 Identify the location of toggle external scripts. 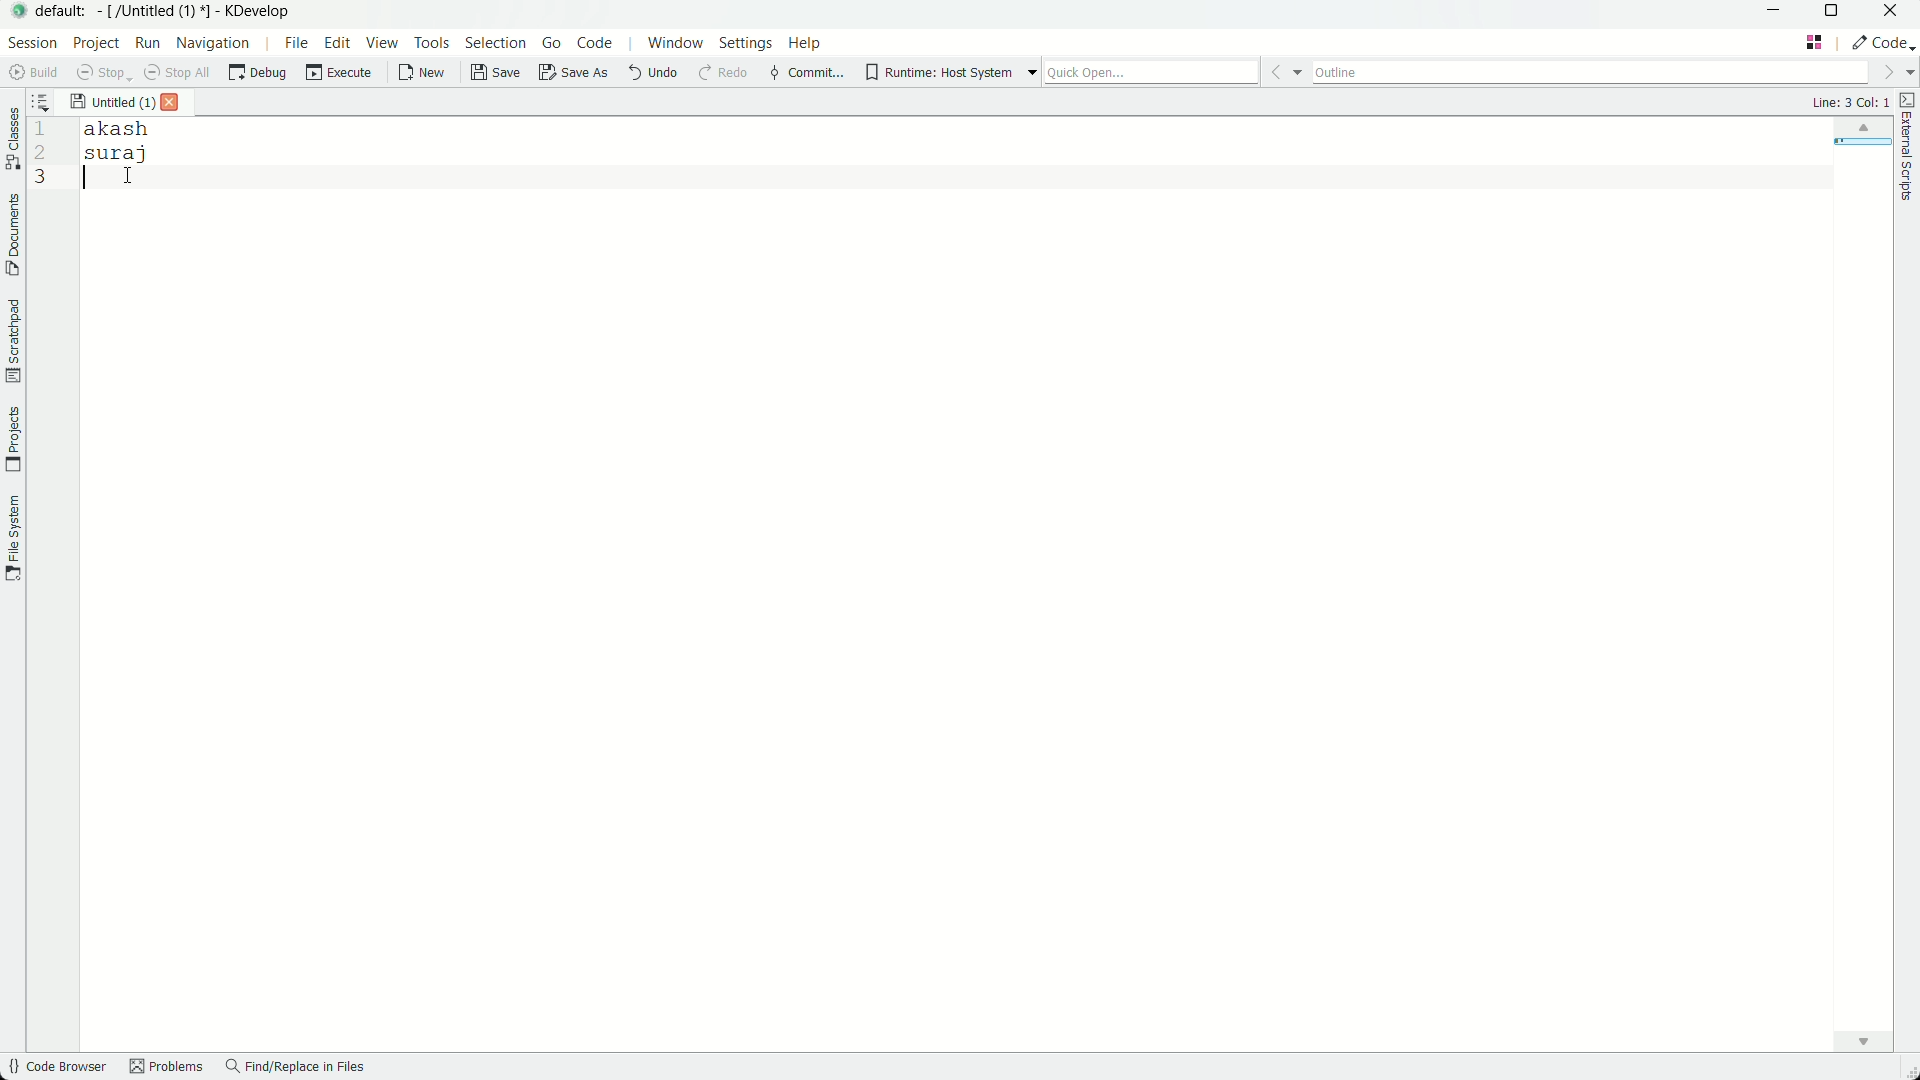
(1908, 147).